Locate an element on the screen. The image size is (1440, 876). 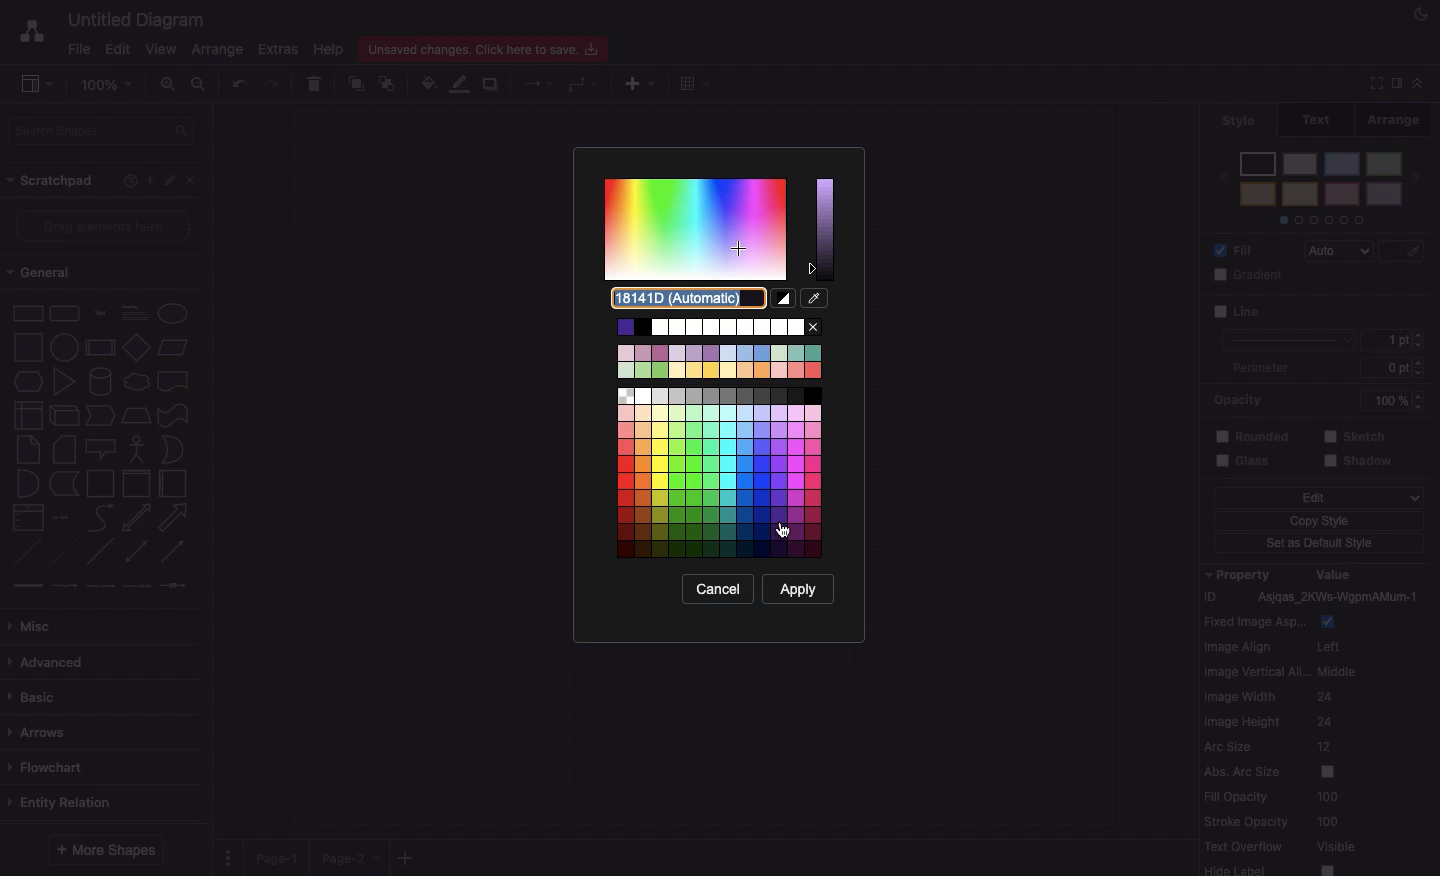
Add is located at coordinates (146, 180).